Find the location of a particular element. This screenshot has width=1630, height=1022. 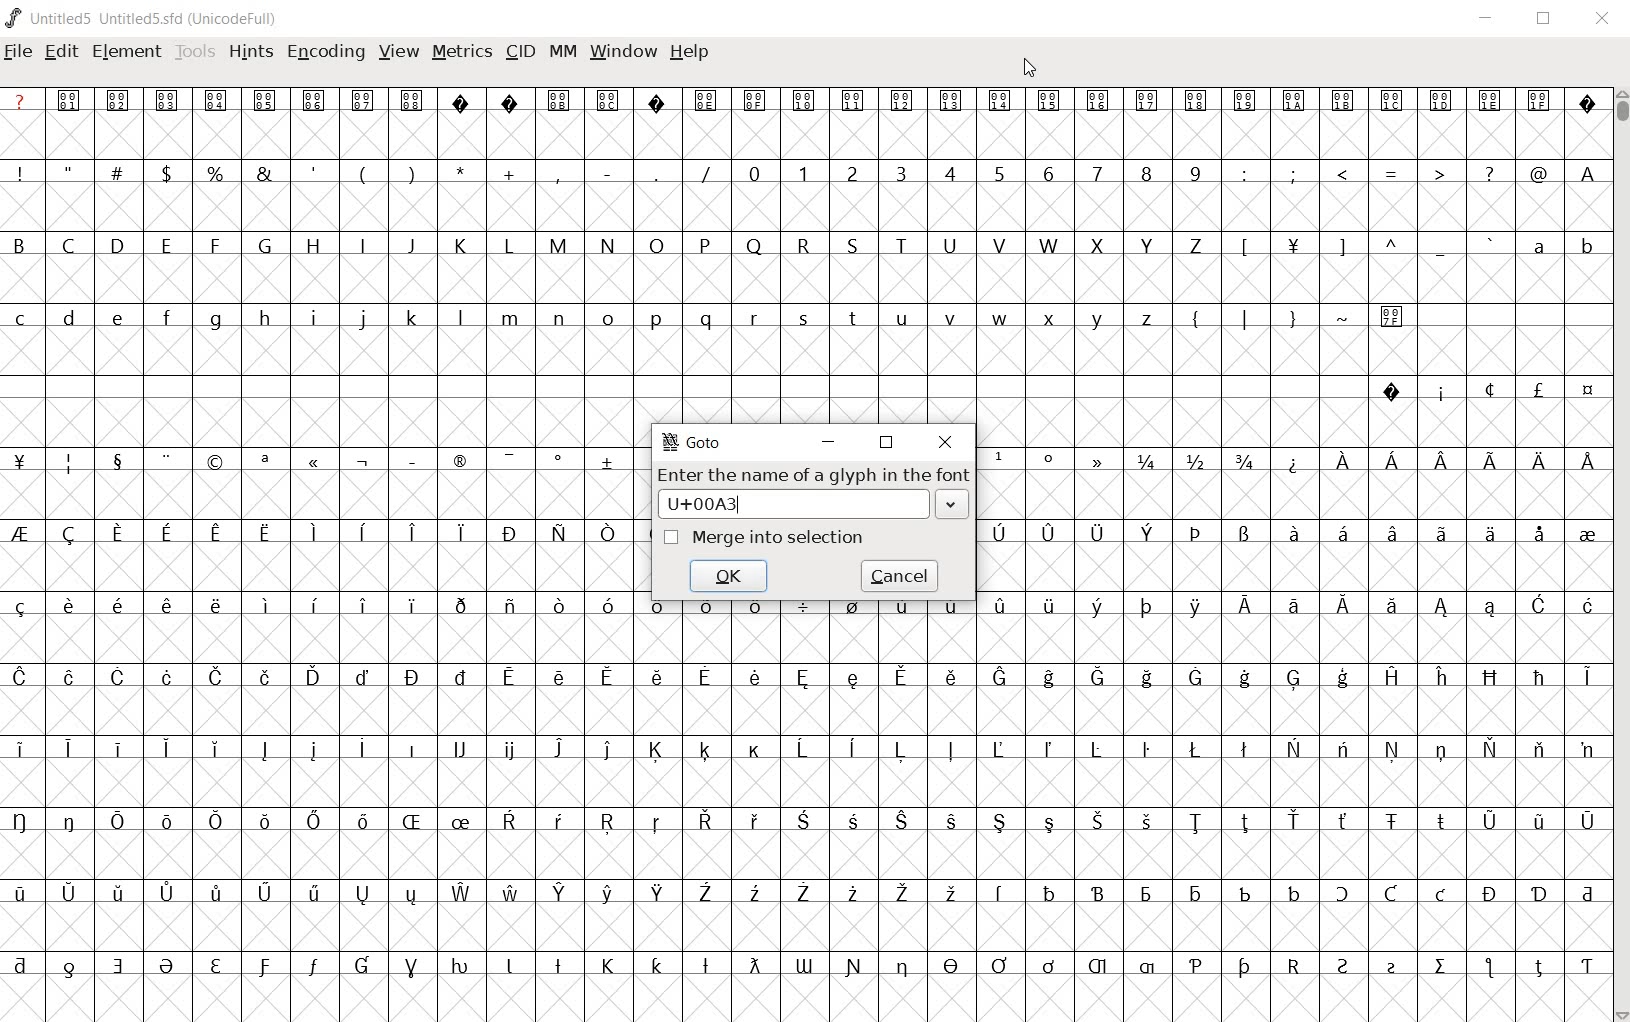

* is located at coordinates (463, 171).